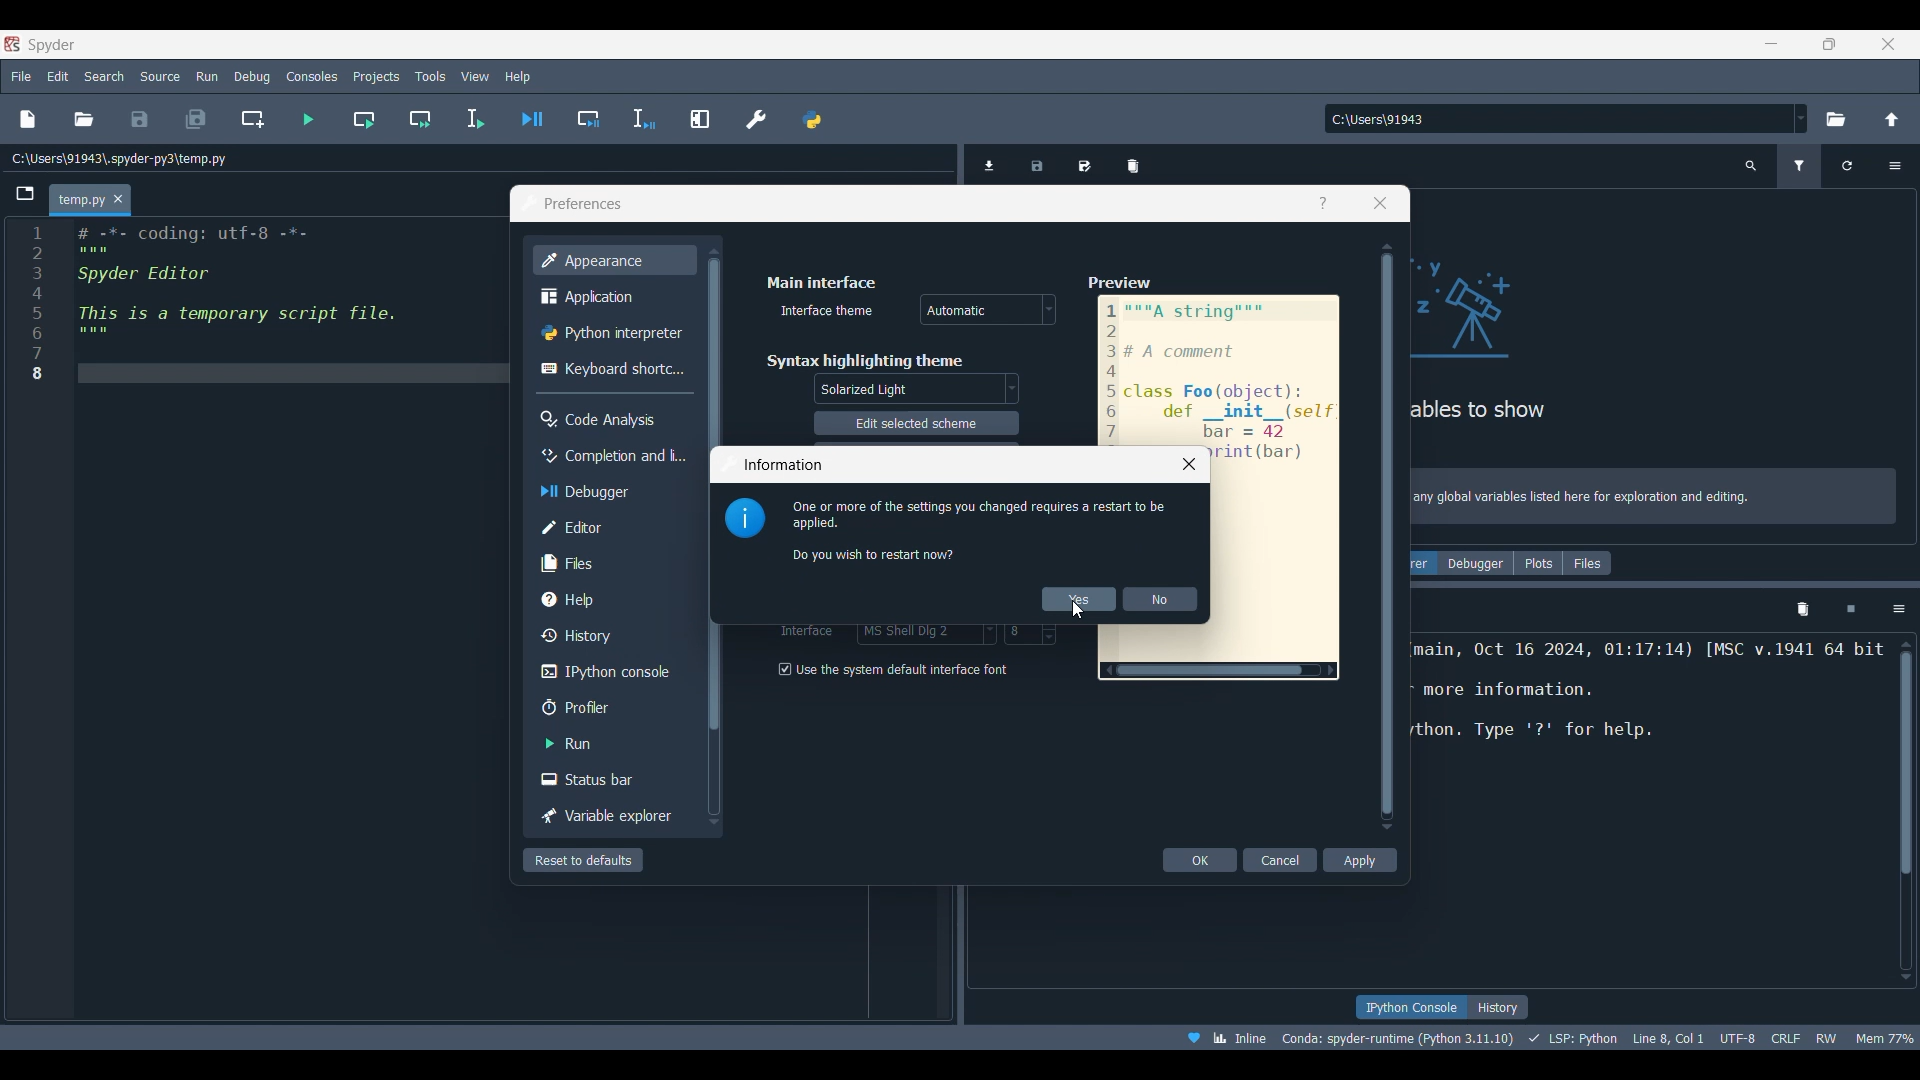 This screenshot has width=1920, height=1080. I want to click on New file, so click(28, 119).